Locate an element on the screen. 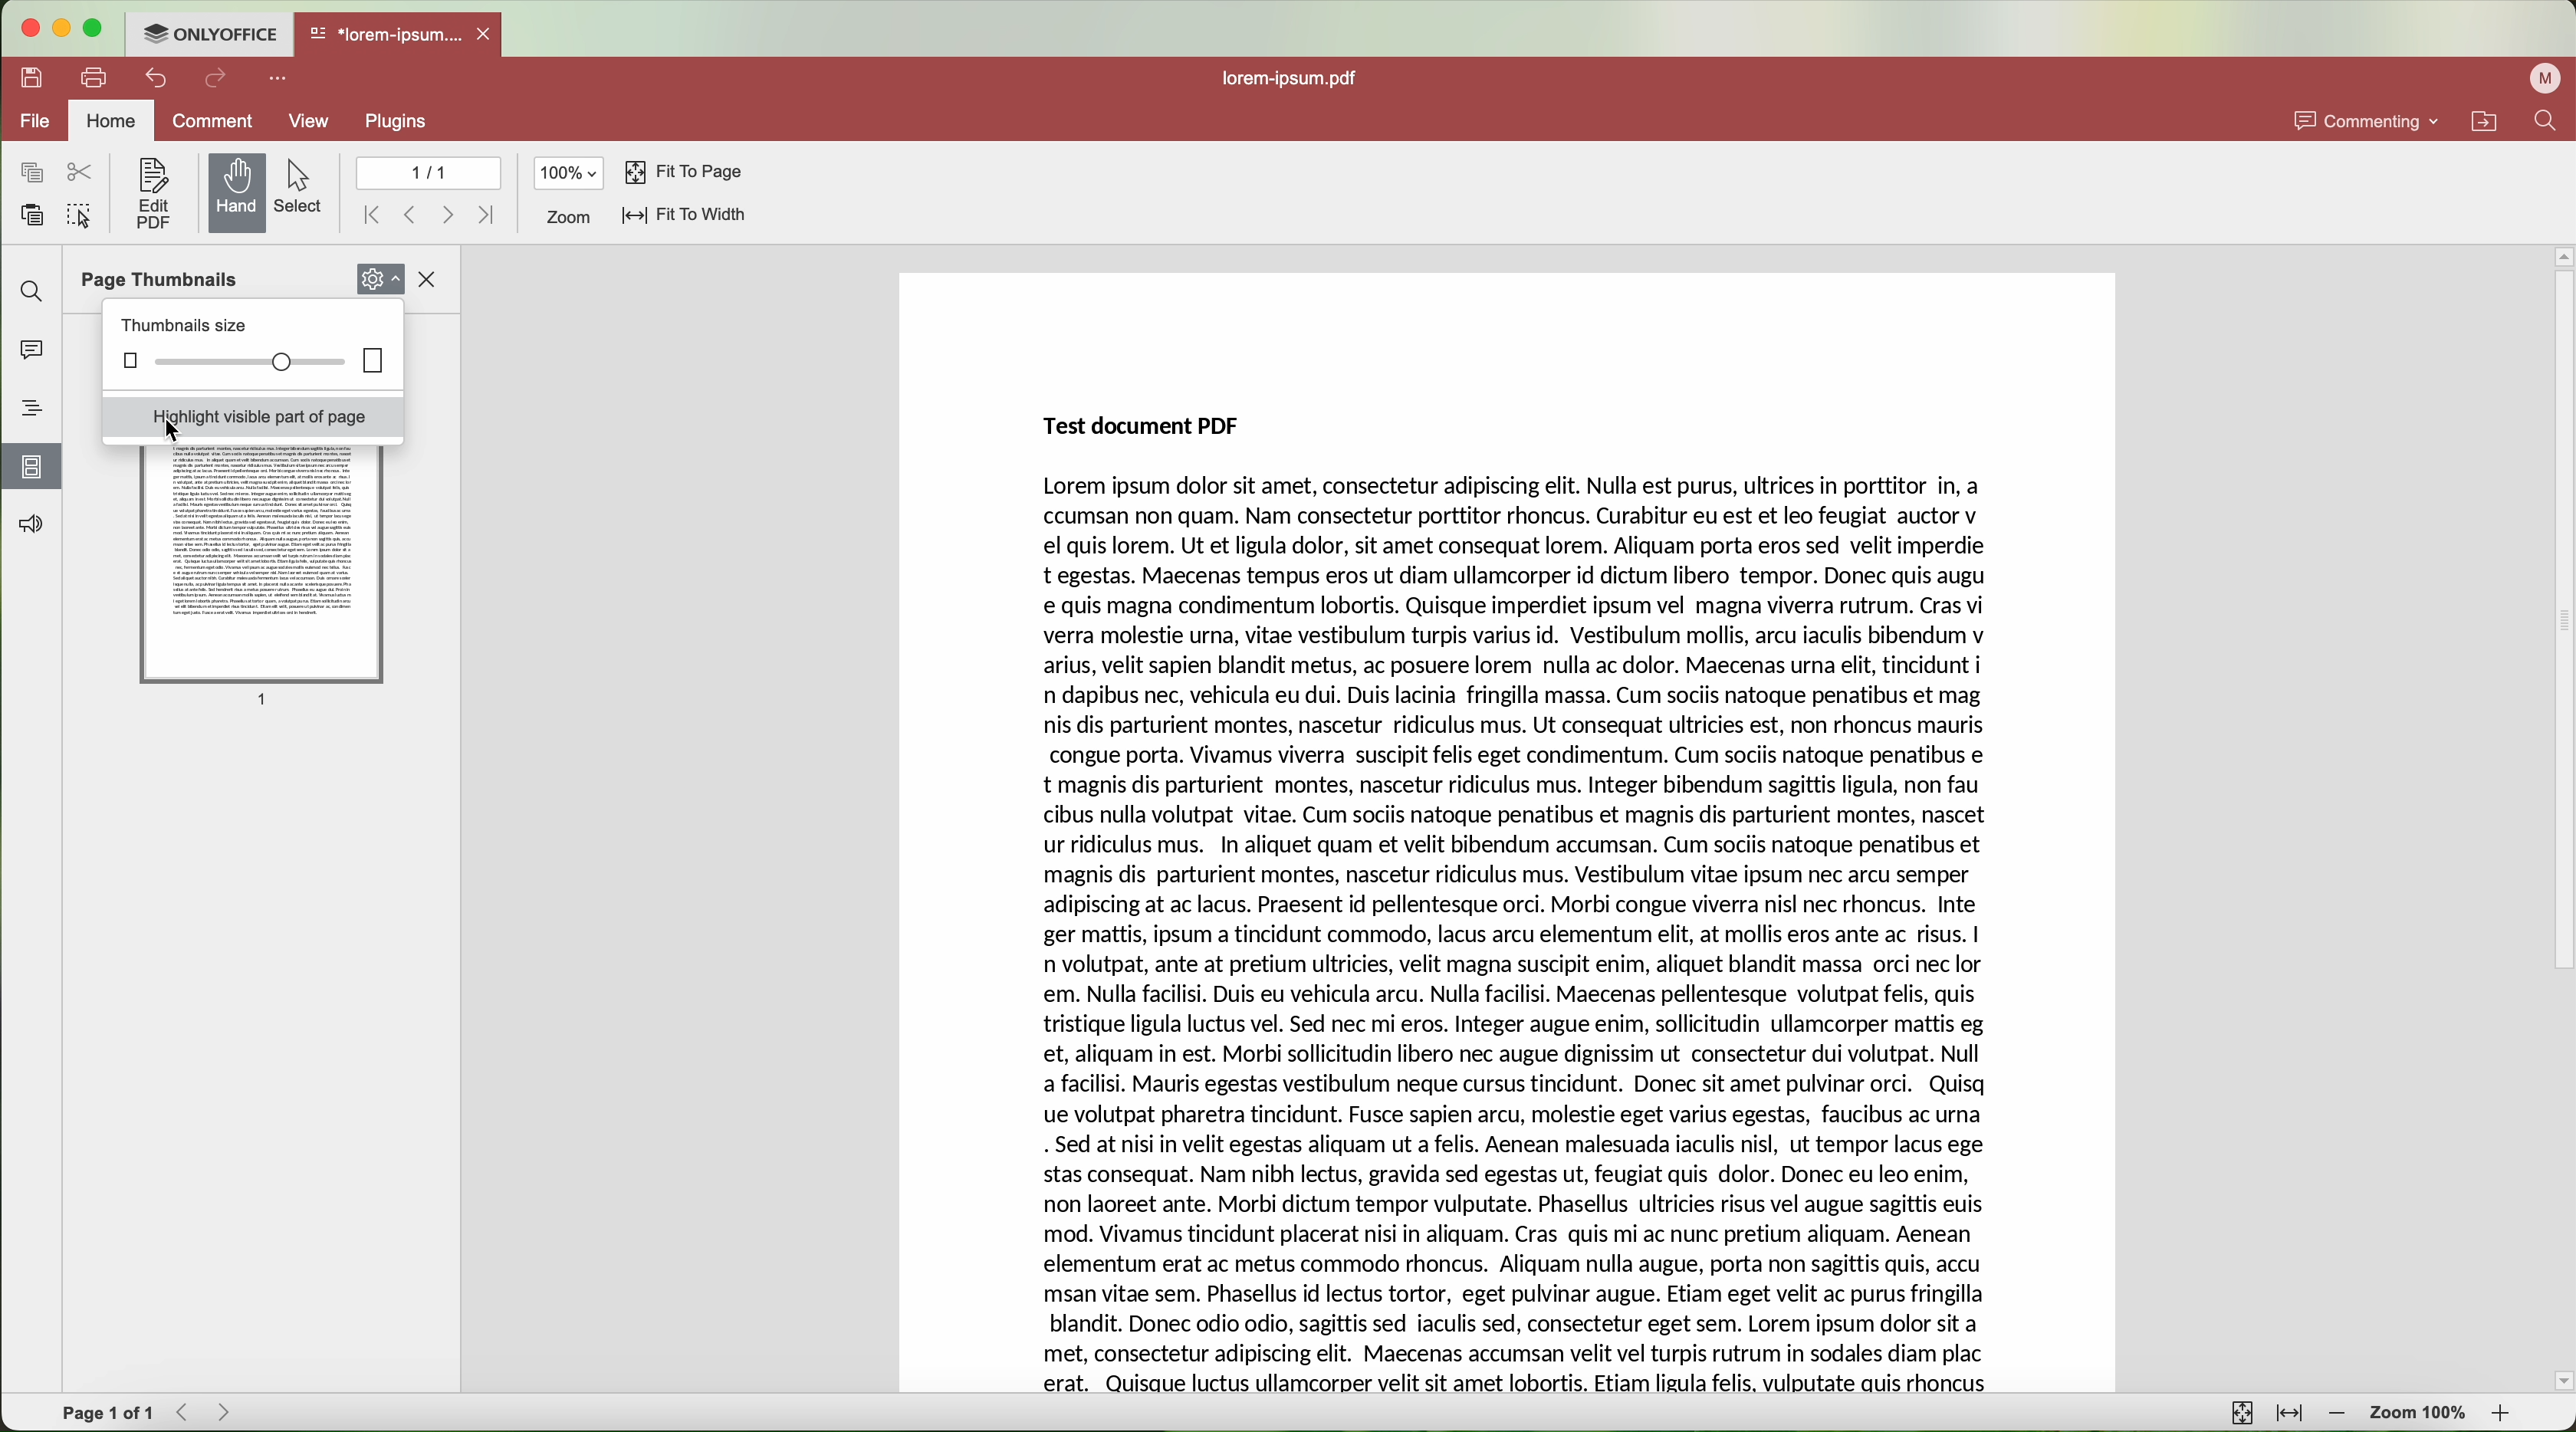 Image resolution: width=2576 pixels, height=1432 pixels. select is located at coordinates (178, 430).